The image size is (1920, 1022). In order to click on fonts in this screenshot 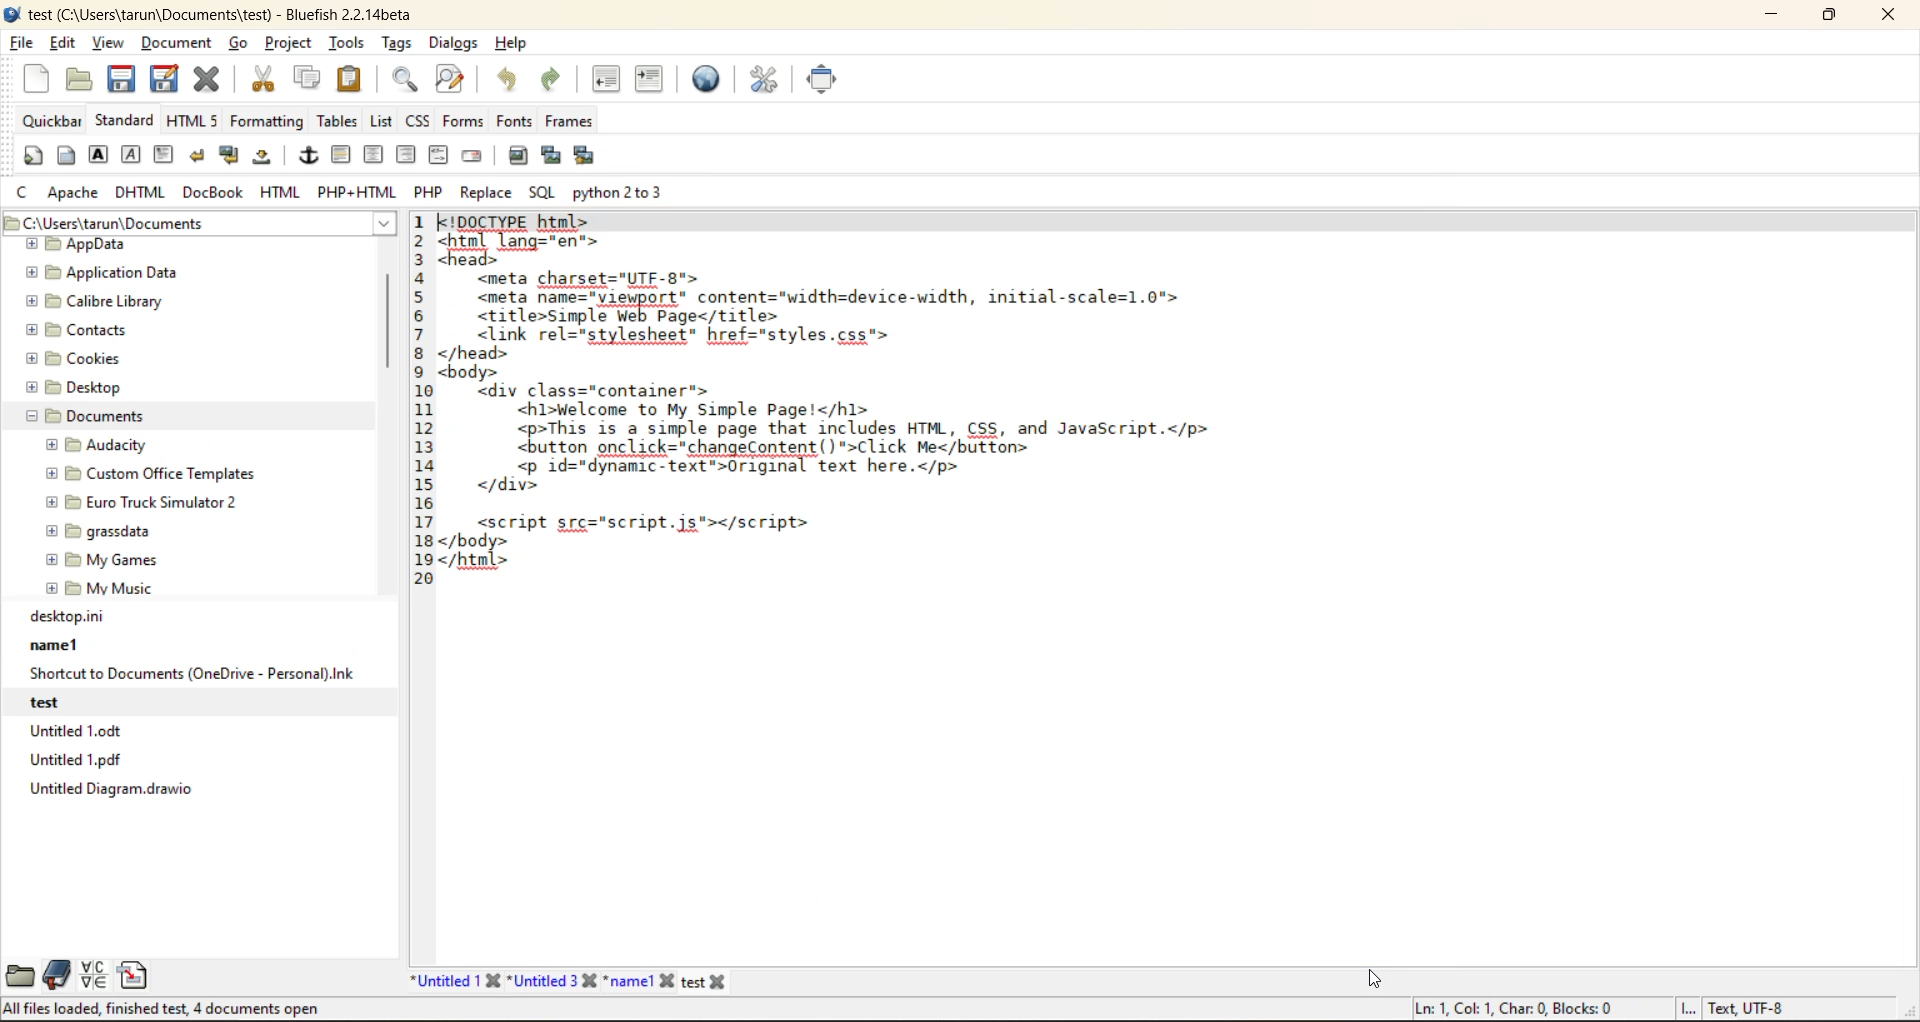, I will do `click(510, 123)`.